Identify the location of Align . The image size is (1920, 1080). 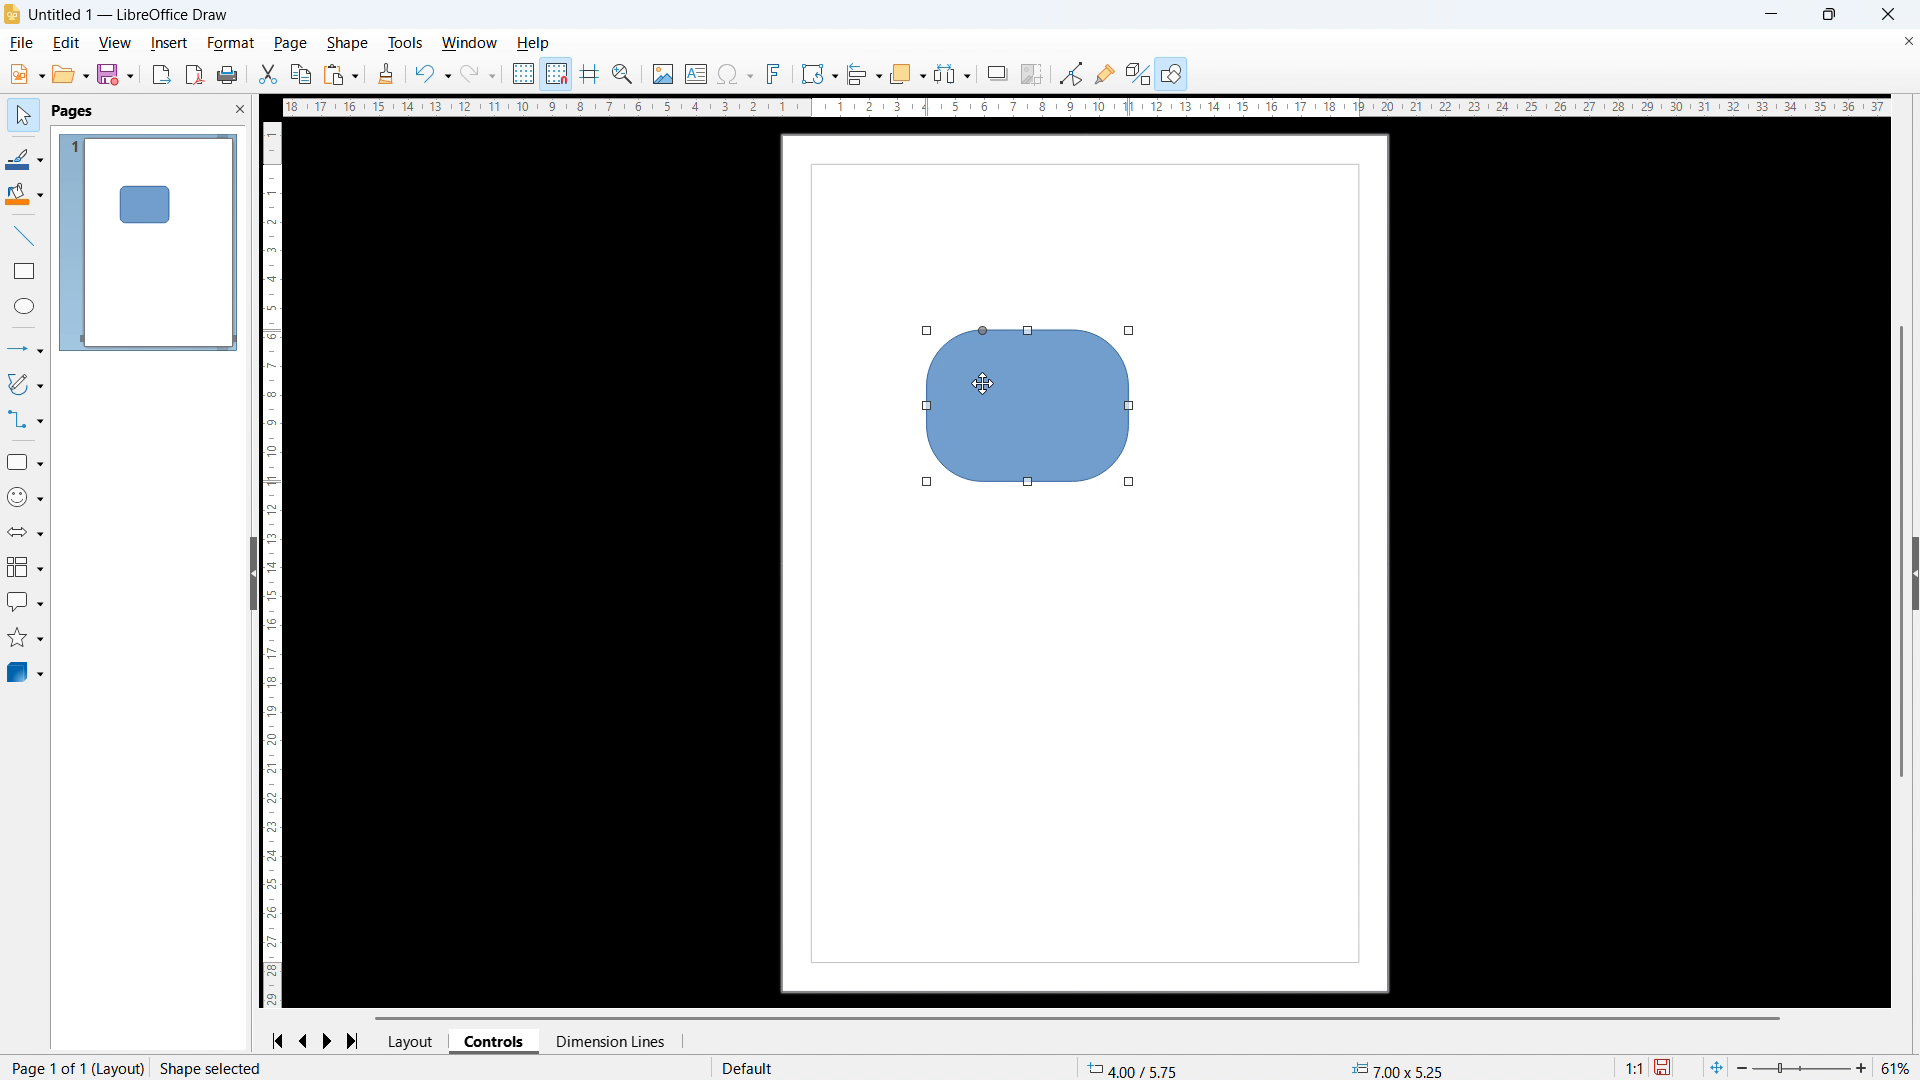
(864, 75).